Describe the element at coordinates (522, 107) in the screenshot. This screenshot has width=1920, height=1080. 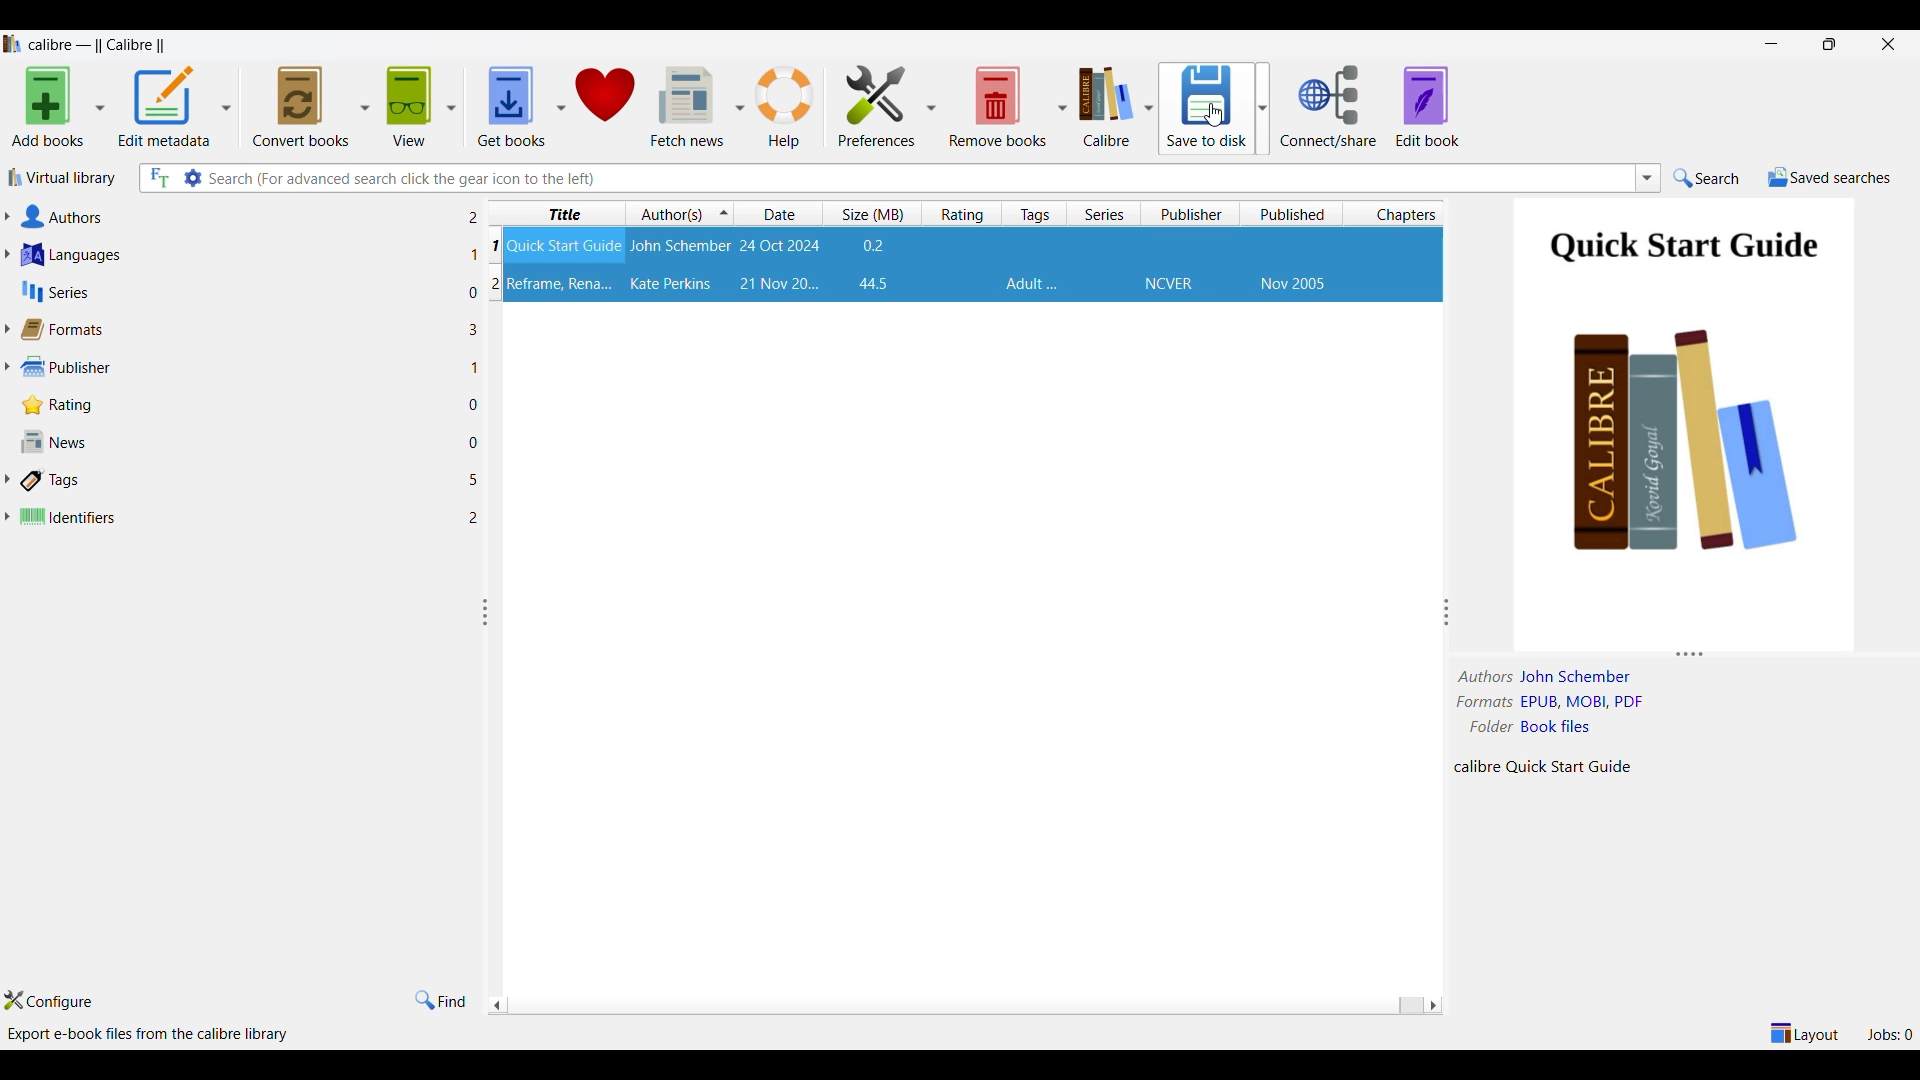
I see `Get book options` at that location.